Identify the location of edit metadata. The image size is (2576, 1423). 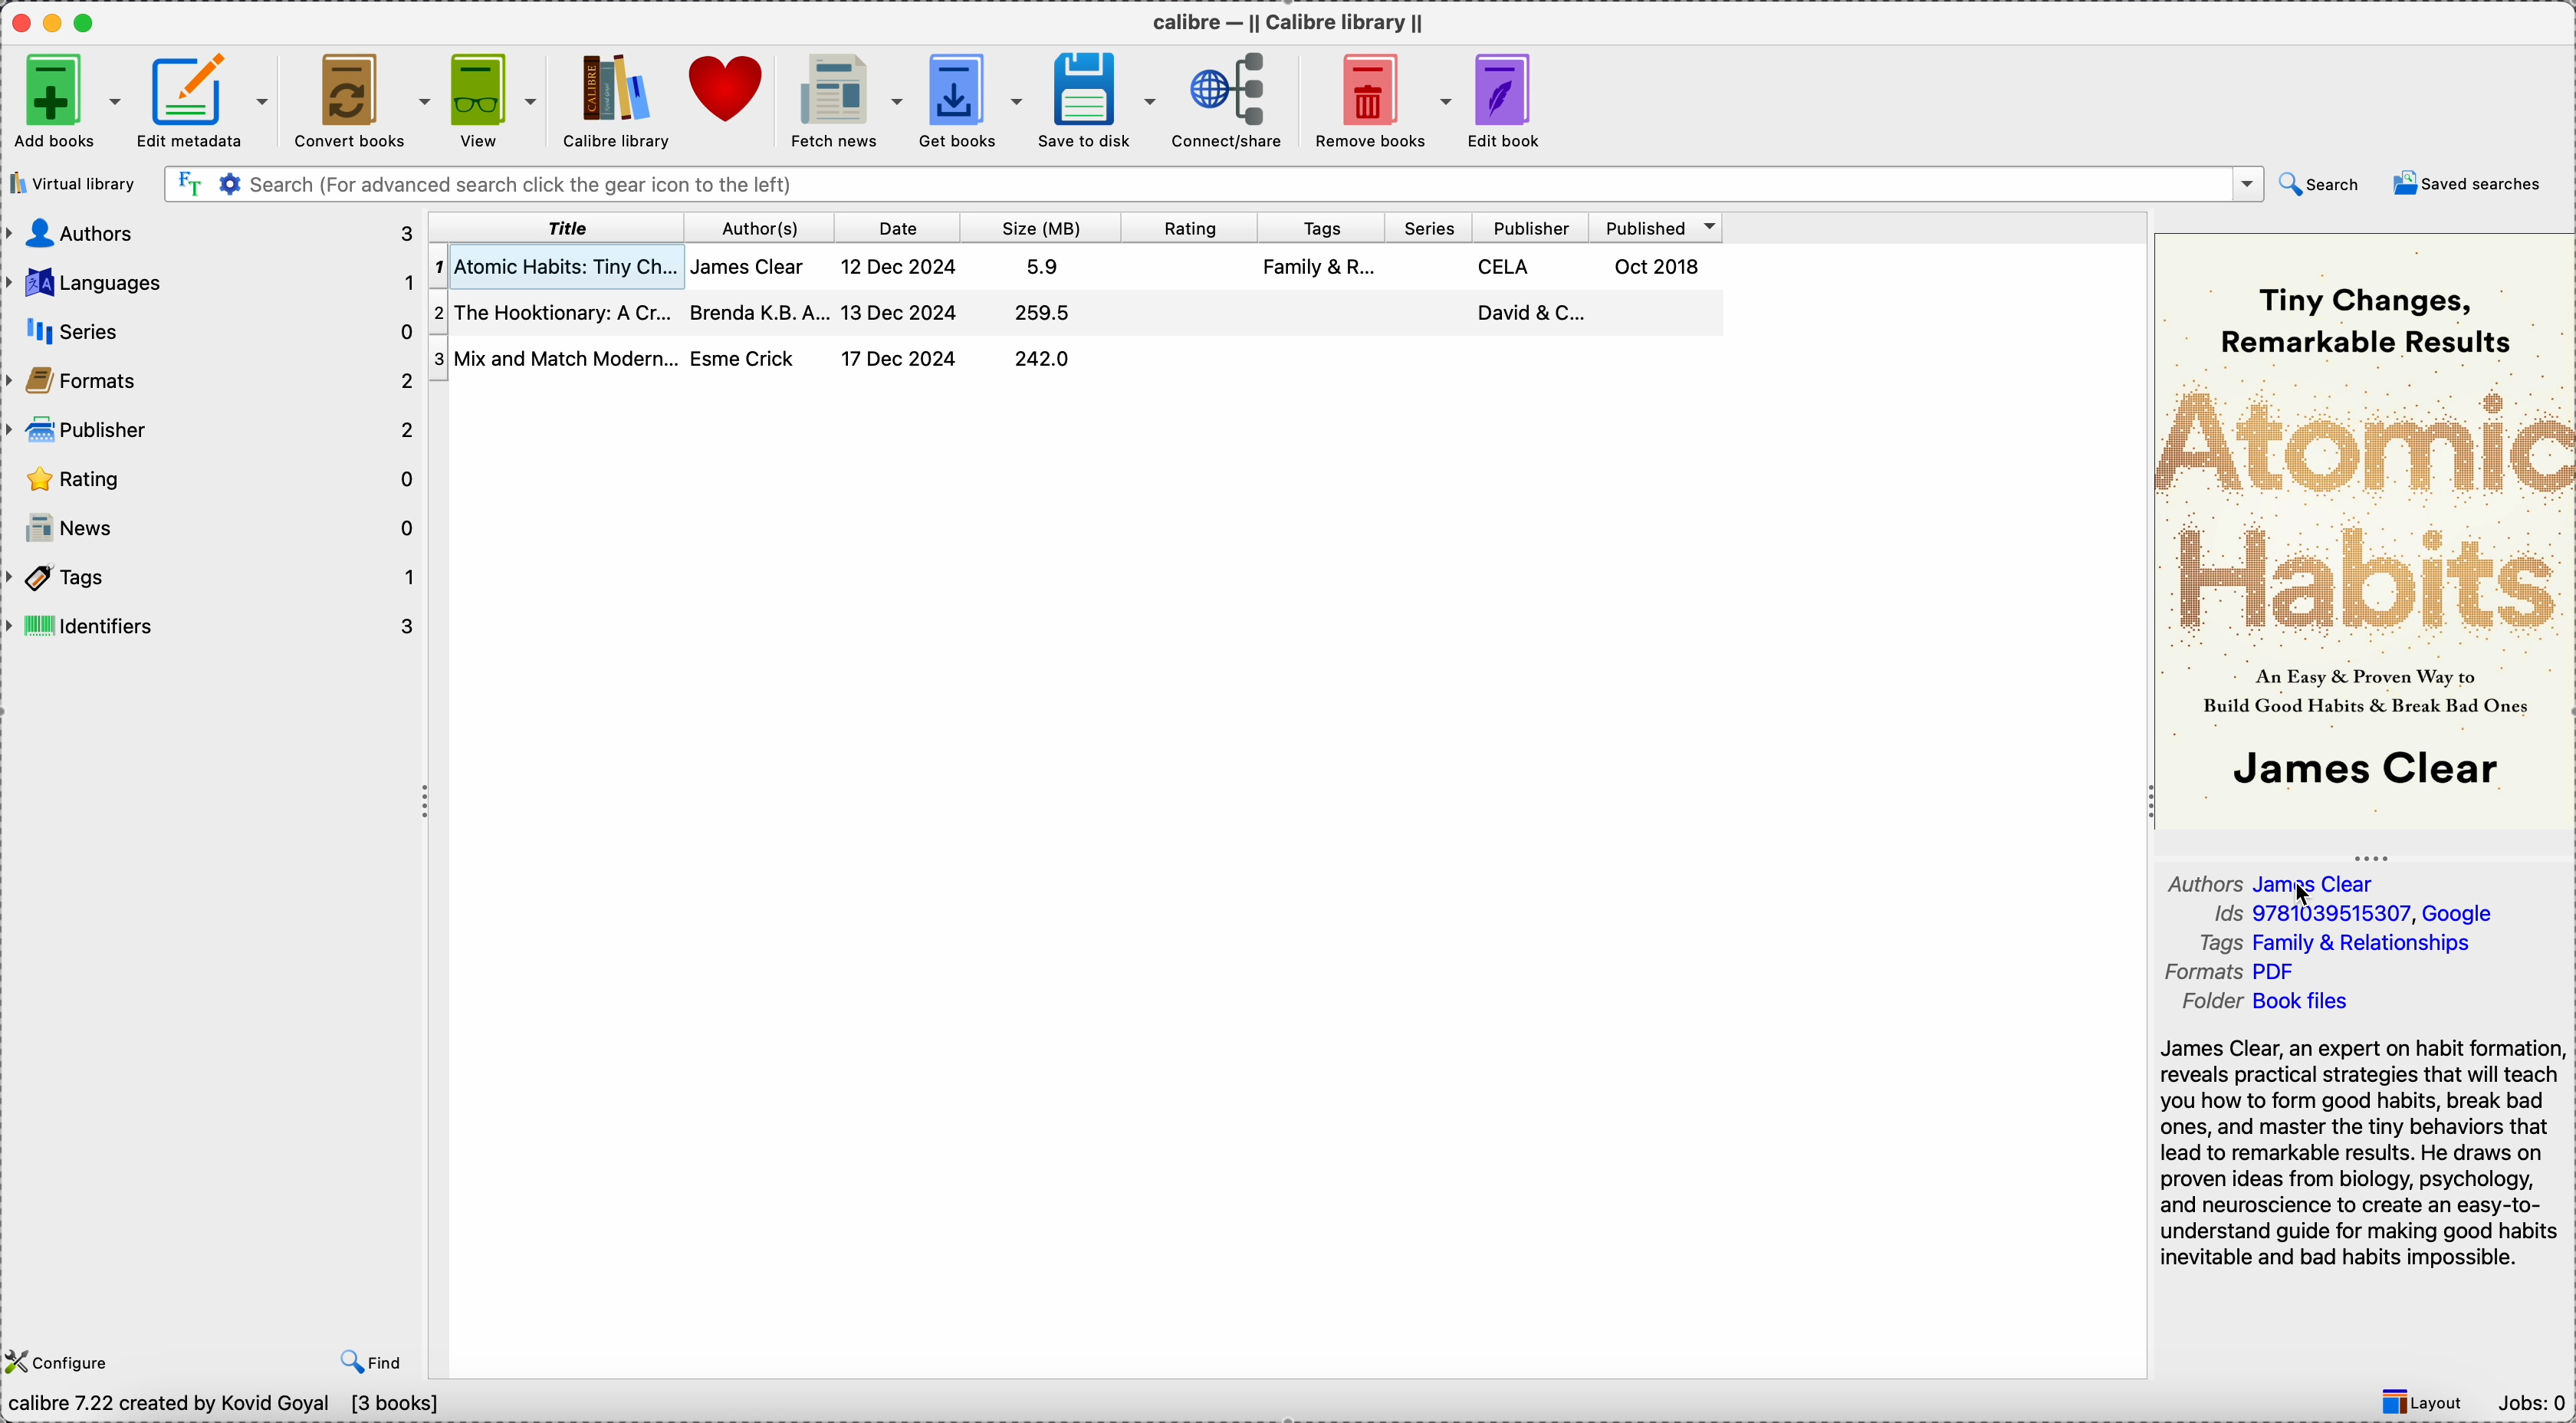
(208, 101).